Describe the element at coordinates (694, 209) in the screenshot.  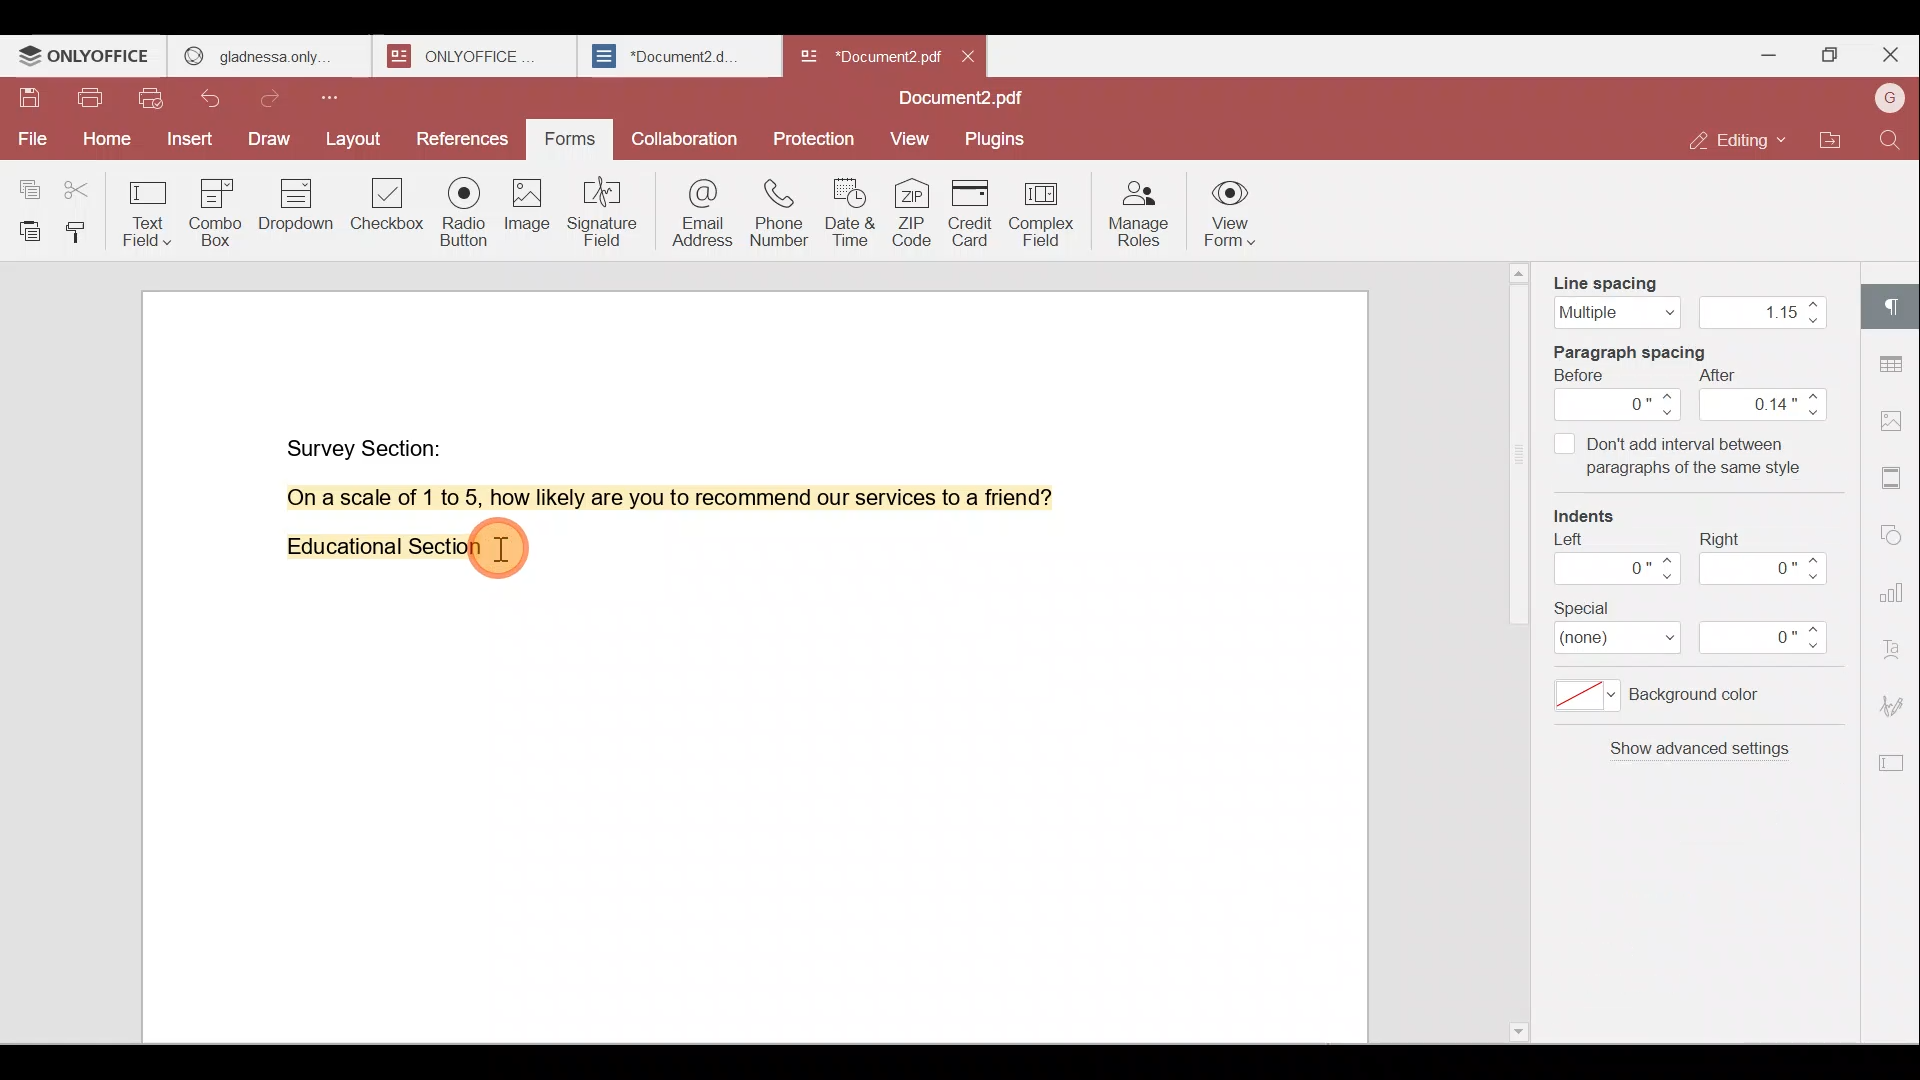
I see `Email address` at that location.